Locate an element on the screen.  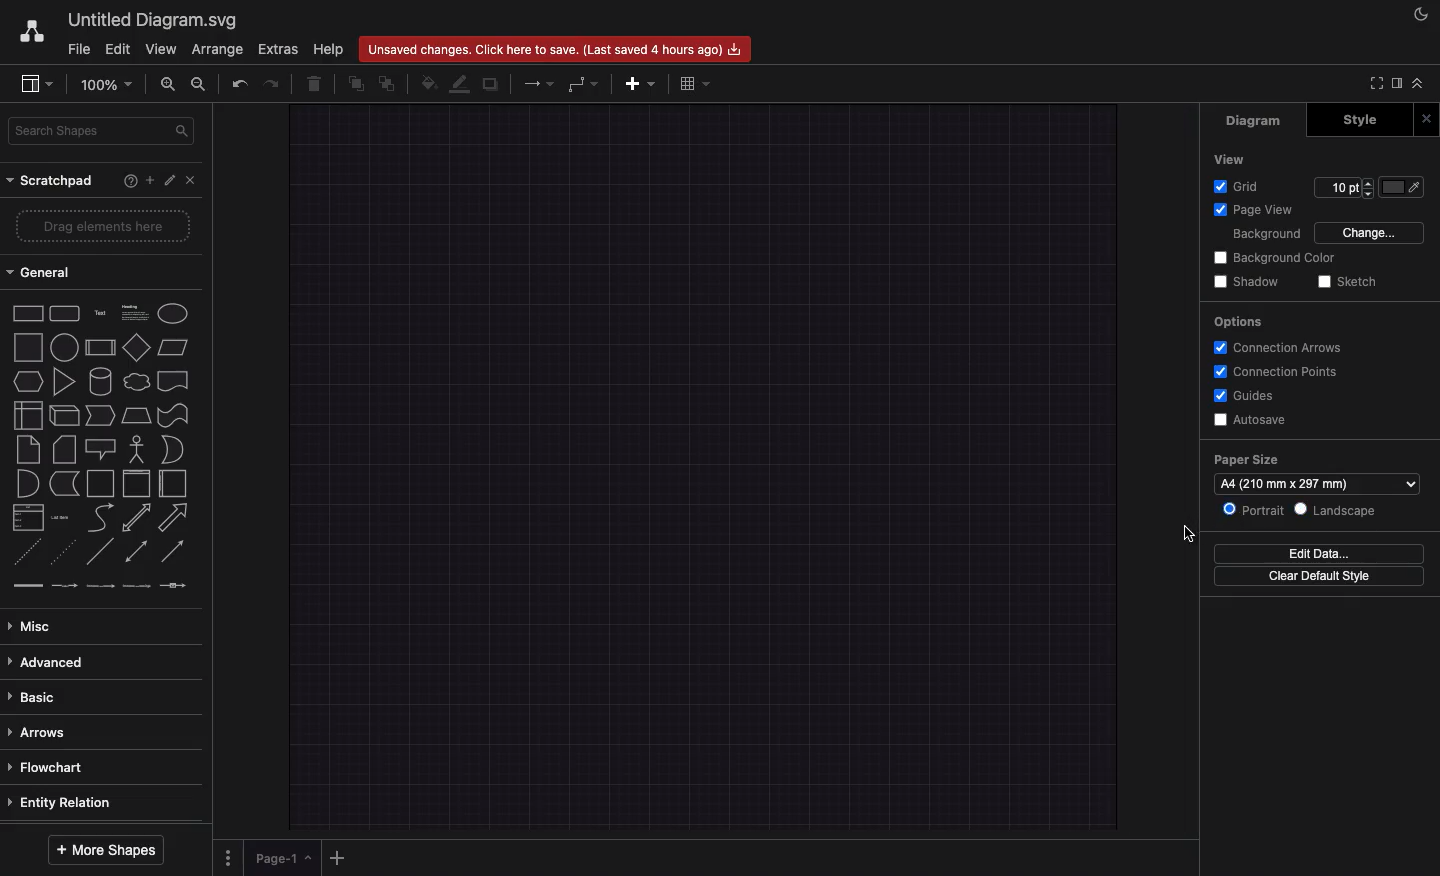
Landscape is located at coordinates (1340, 513).